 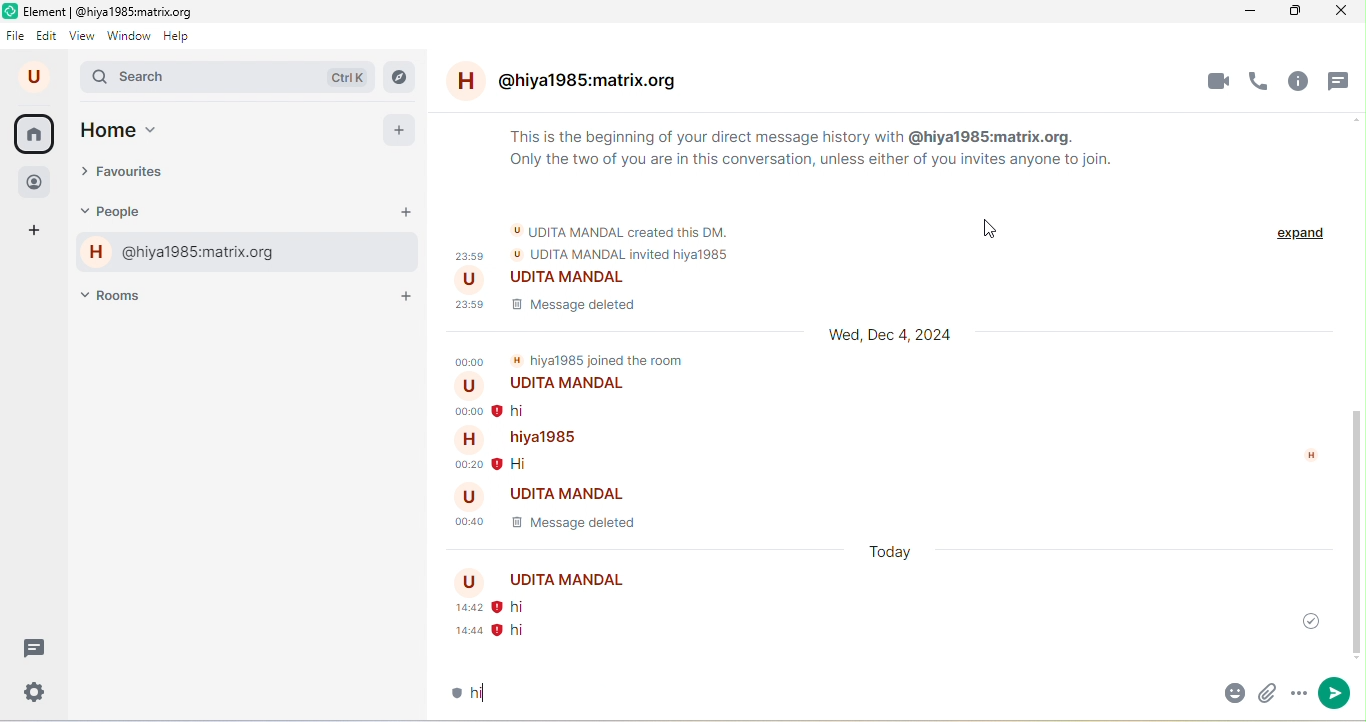 I want to click on hi, so click(x=515, y=632).